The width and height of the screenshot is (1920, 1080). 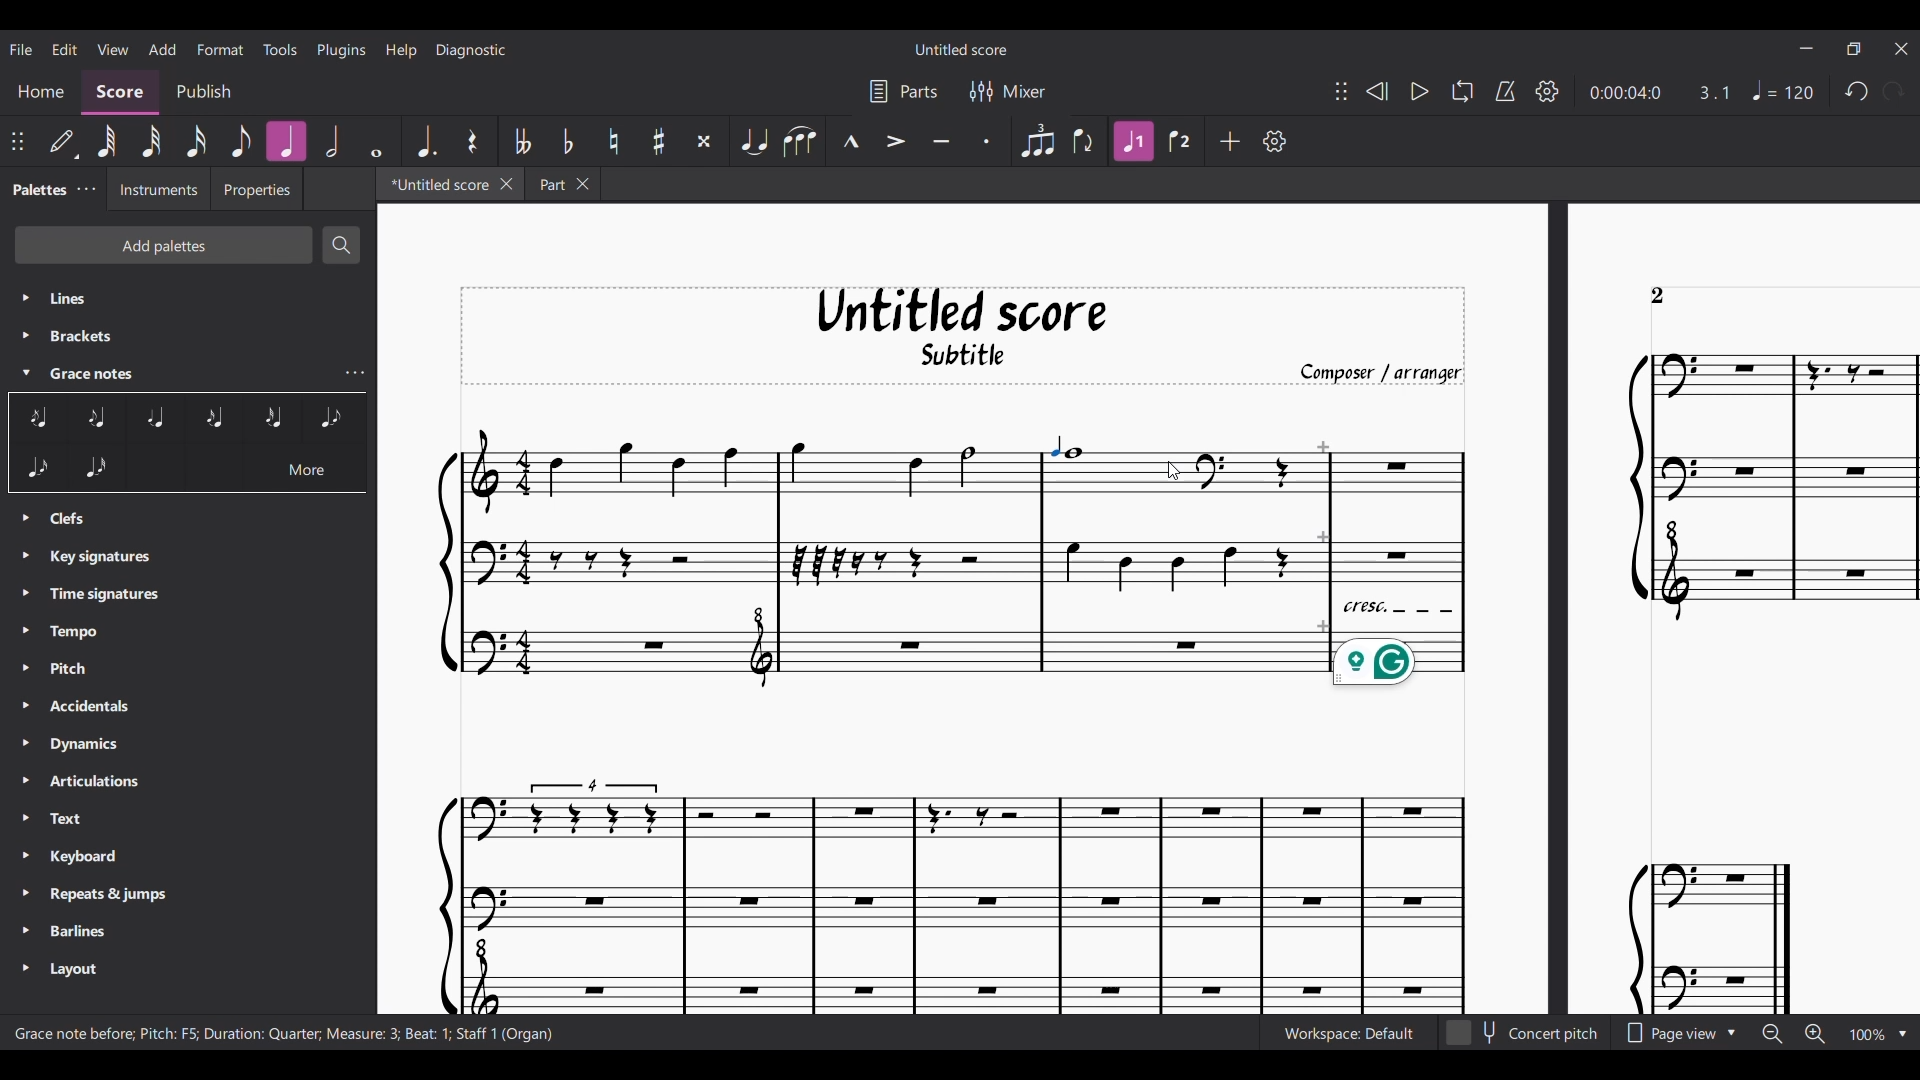 What do you see at coordinates (894, 140) in the screenshot?
I see `Accent` at bounding box center [894, 140].